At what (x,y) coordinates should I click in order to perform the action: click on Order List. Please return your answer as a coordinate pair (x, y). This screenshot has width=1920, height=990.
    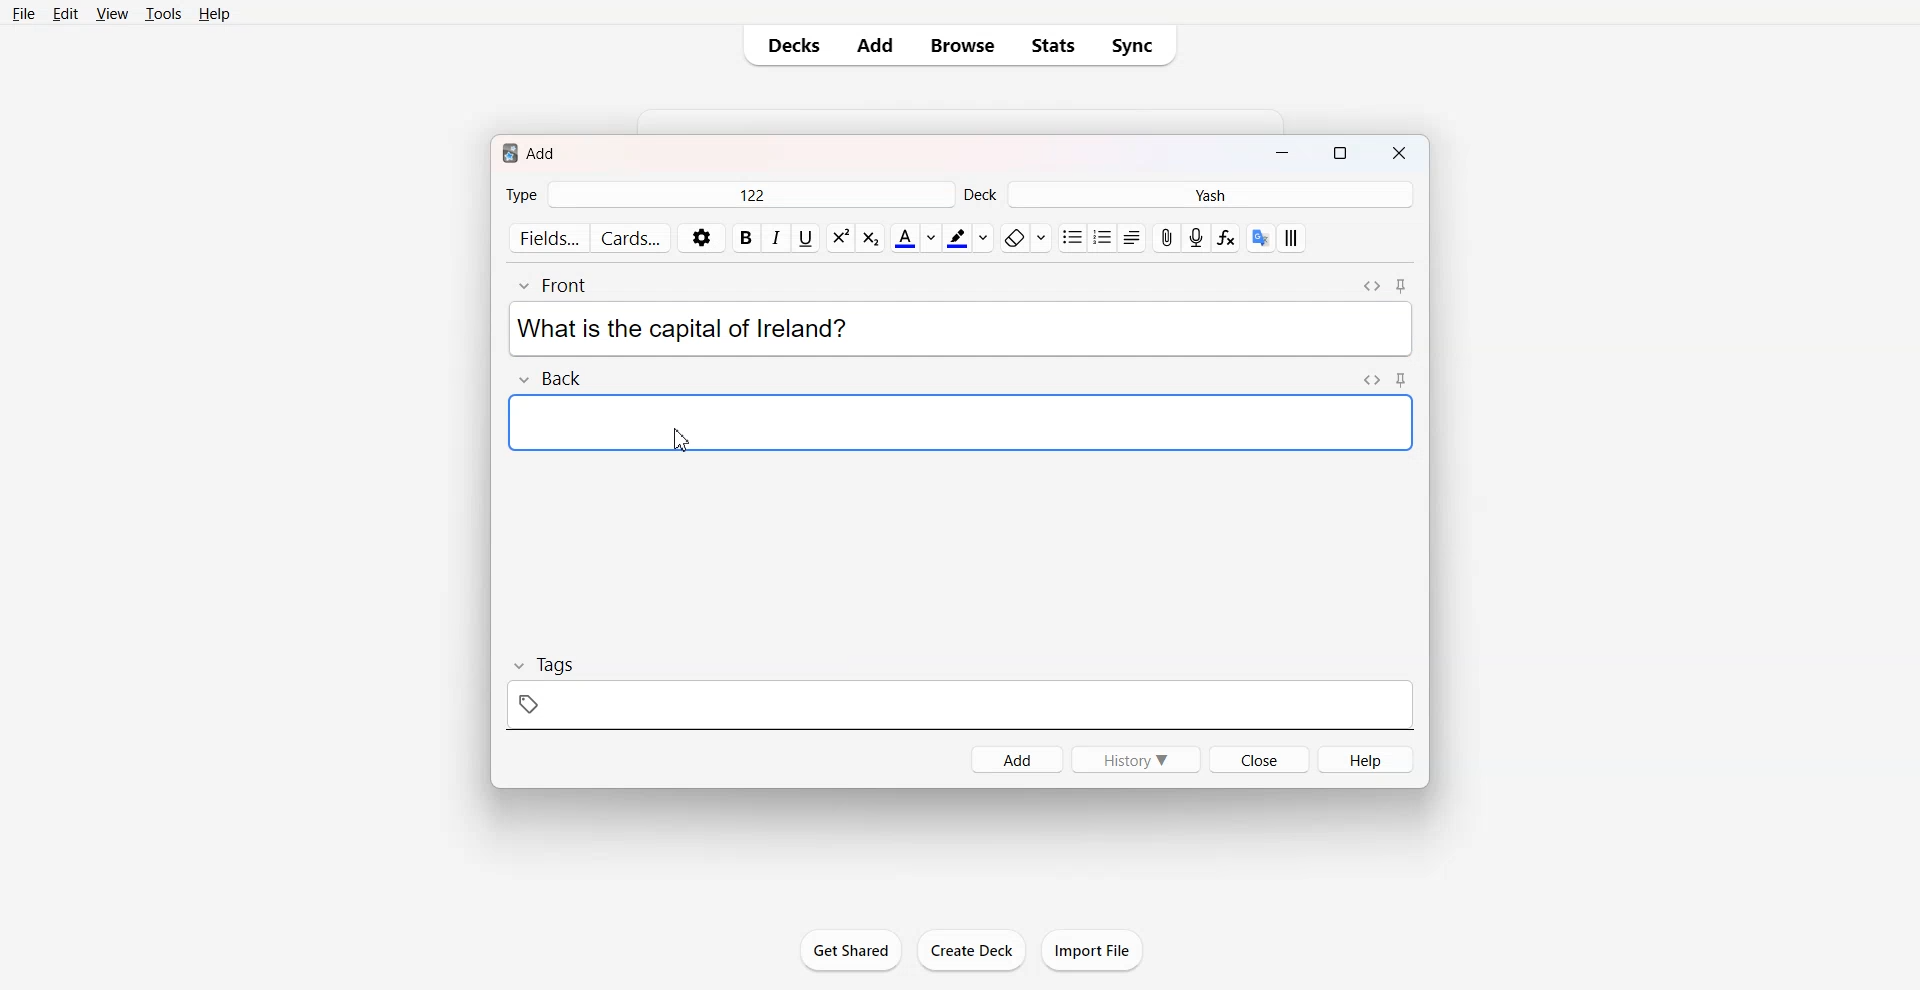
    Looking at the image, I should click on (1102, 238).